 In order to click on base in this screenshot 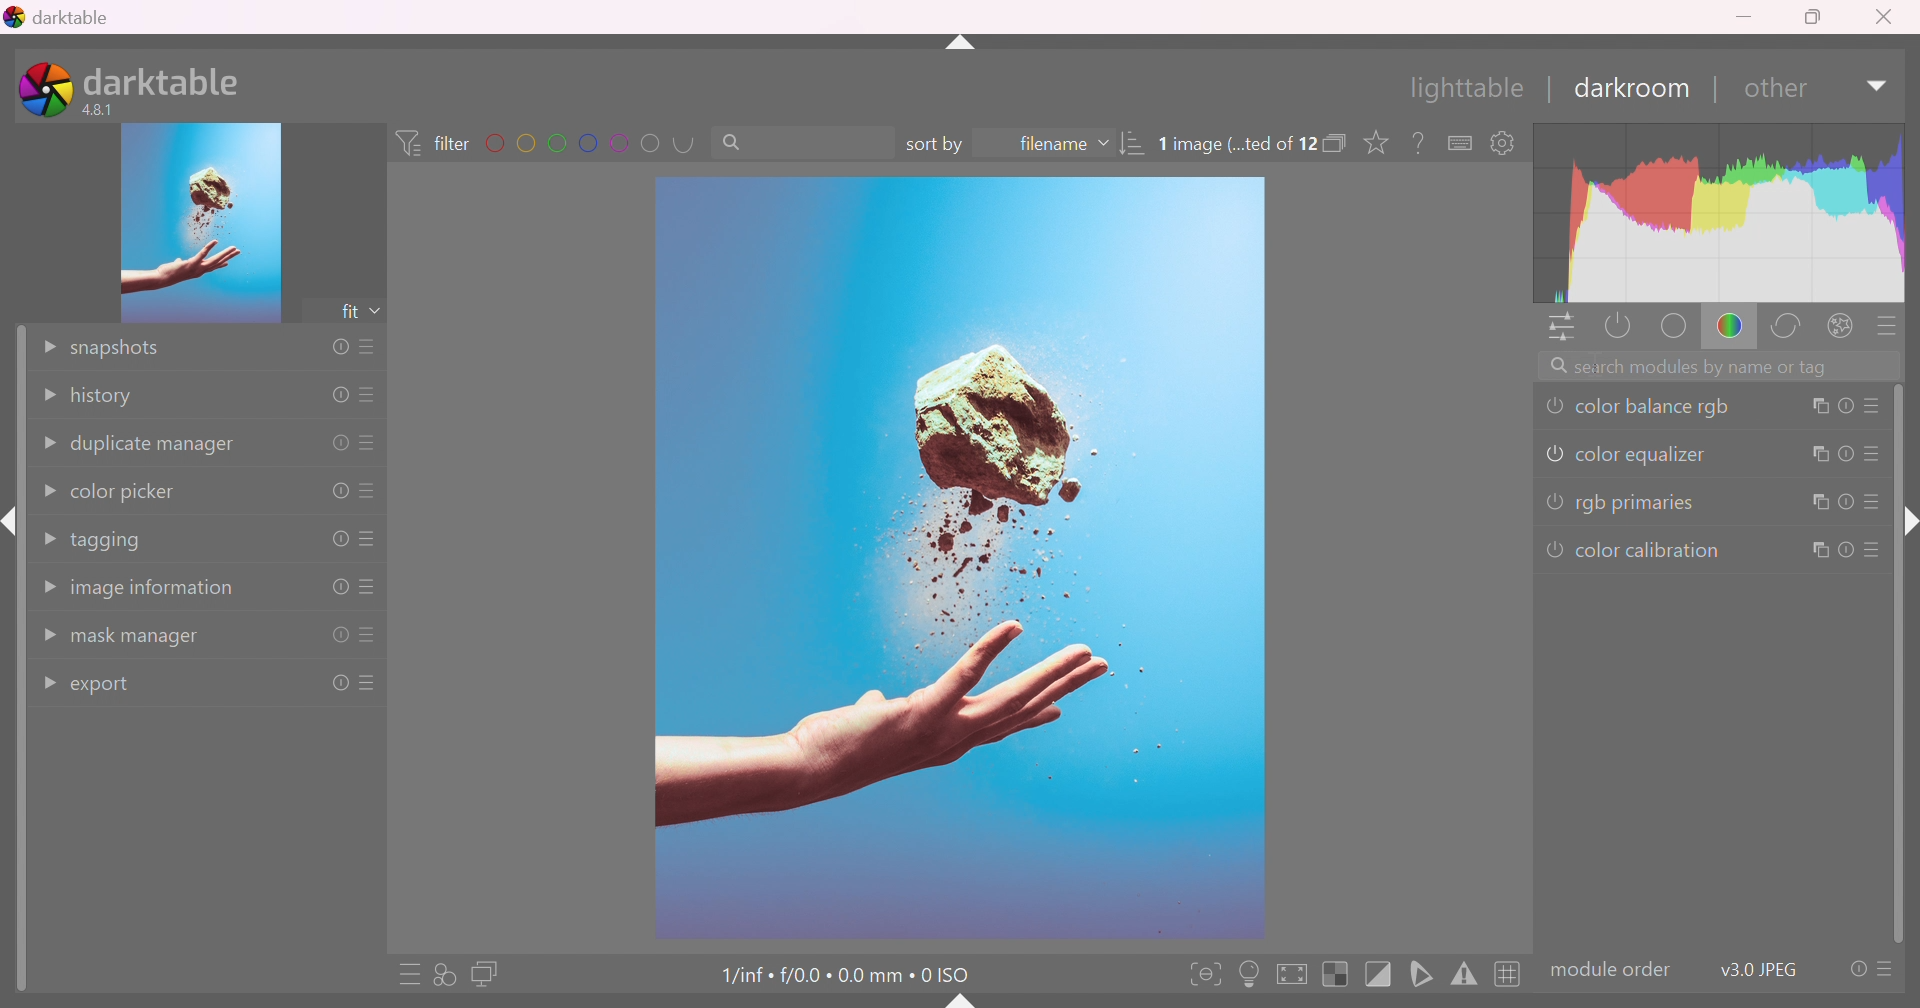, I will do `click(1676, 328)`.